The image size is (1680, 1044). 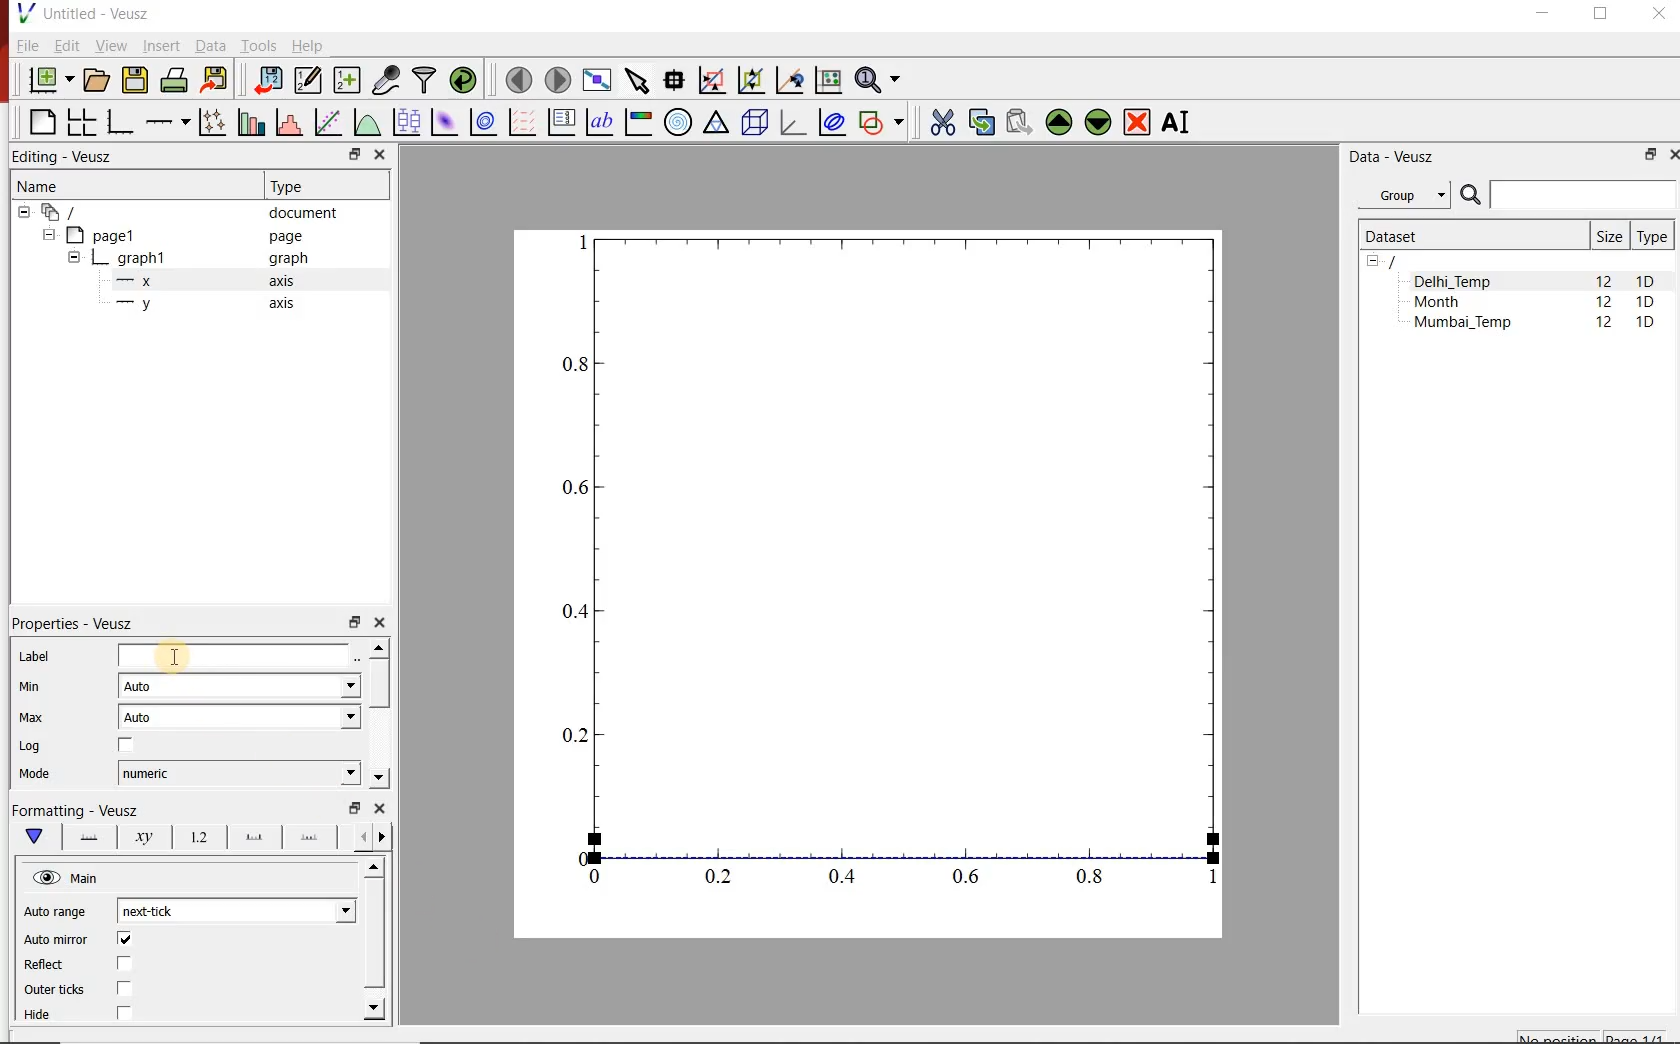 I want to click on graph1, so click(x=891, y=570).